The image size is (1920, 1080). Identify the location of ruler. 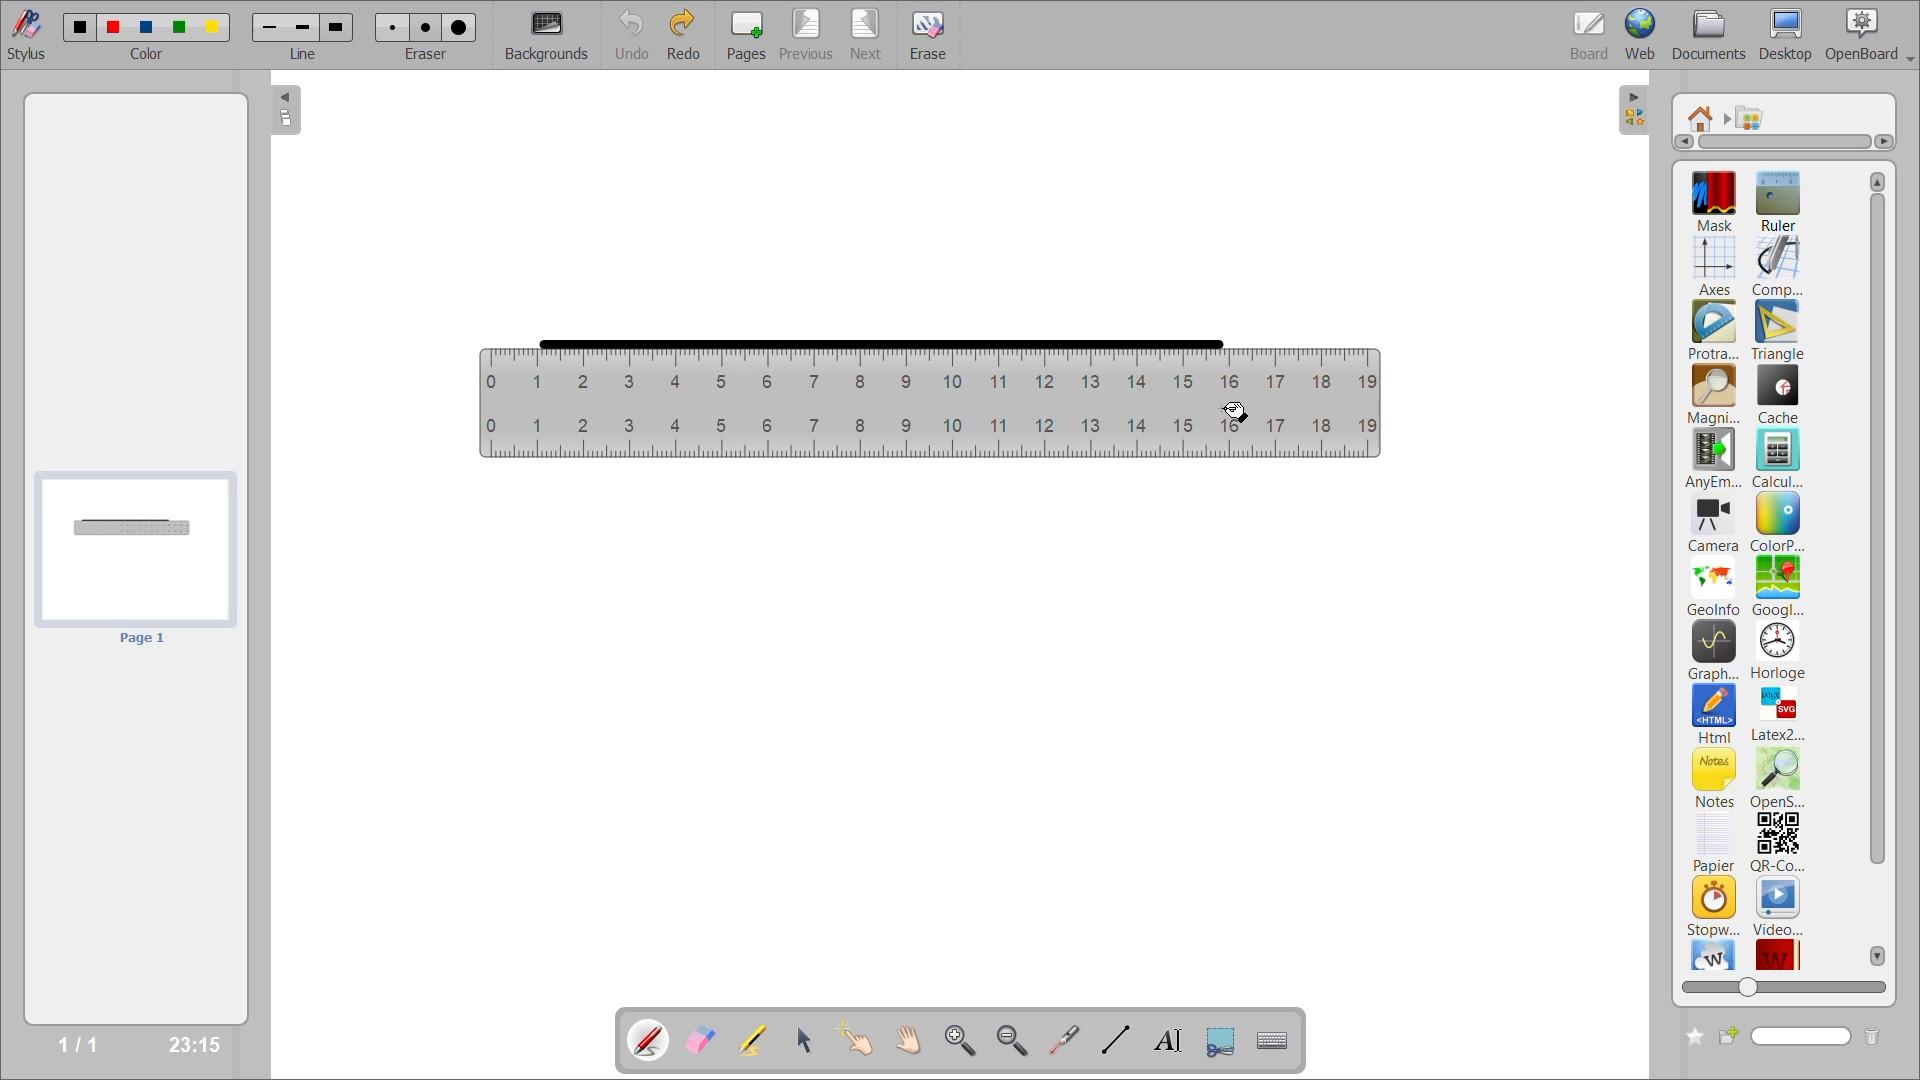
(1776, 199).